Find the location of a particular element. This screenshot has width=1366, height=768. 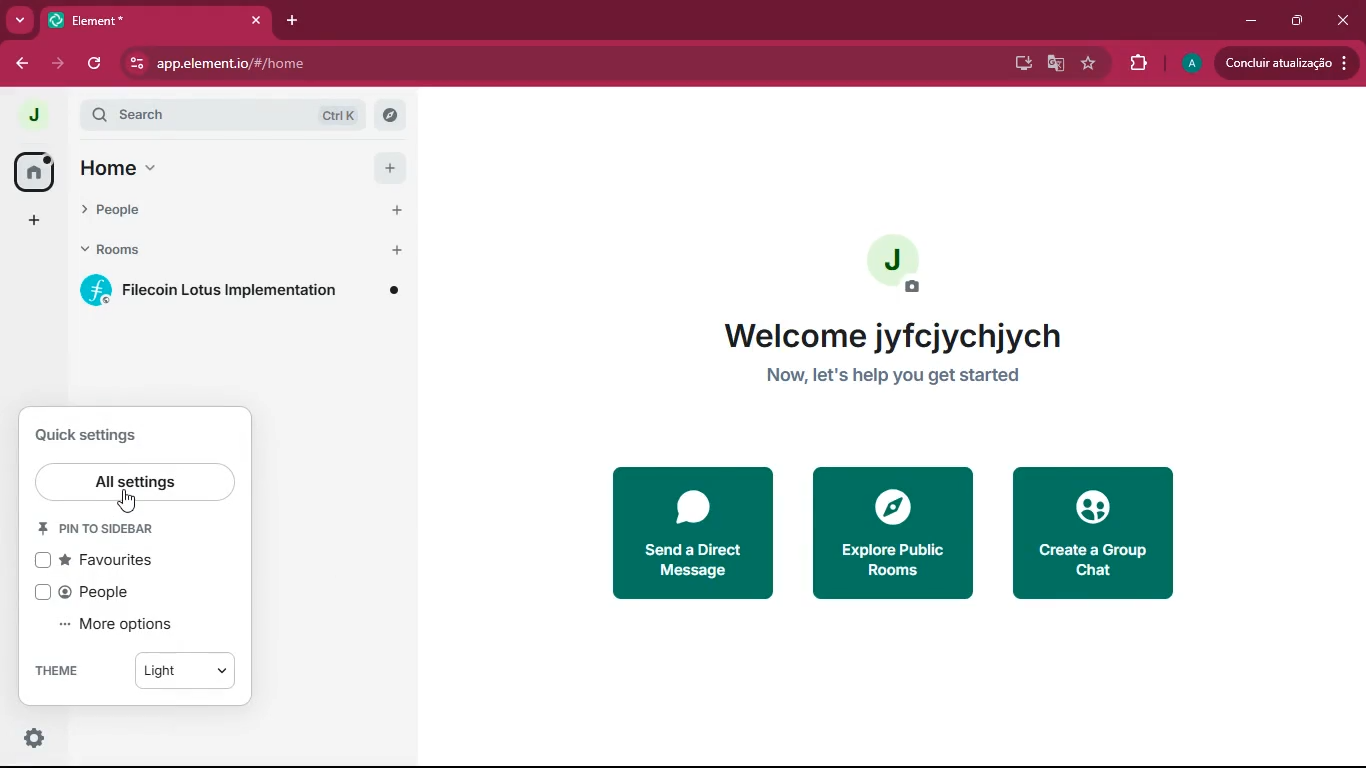

google translate is located at coordinates (1054, 64).